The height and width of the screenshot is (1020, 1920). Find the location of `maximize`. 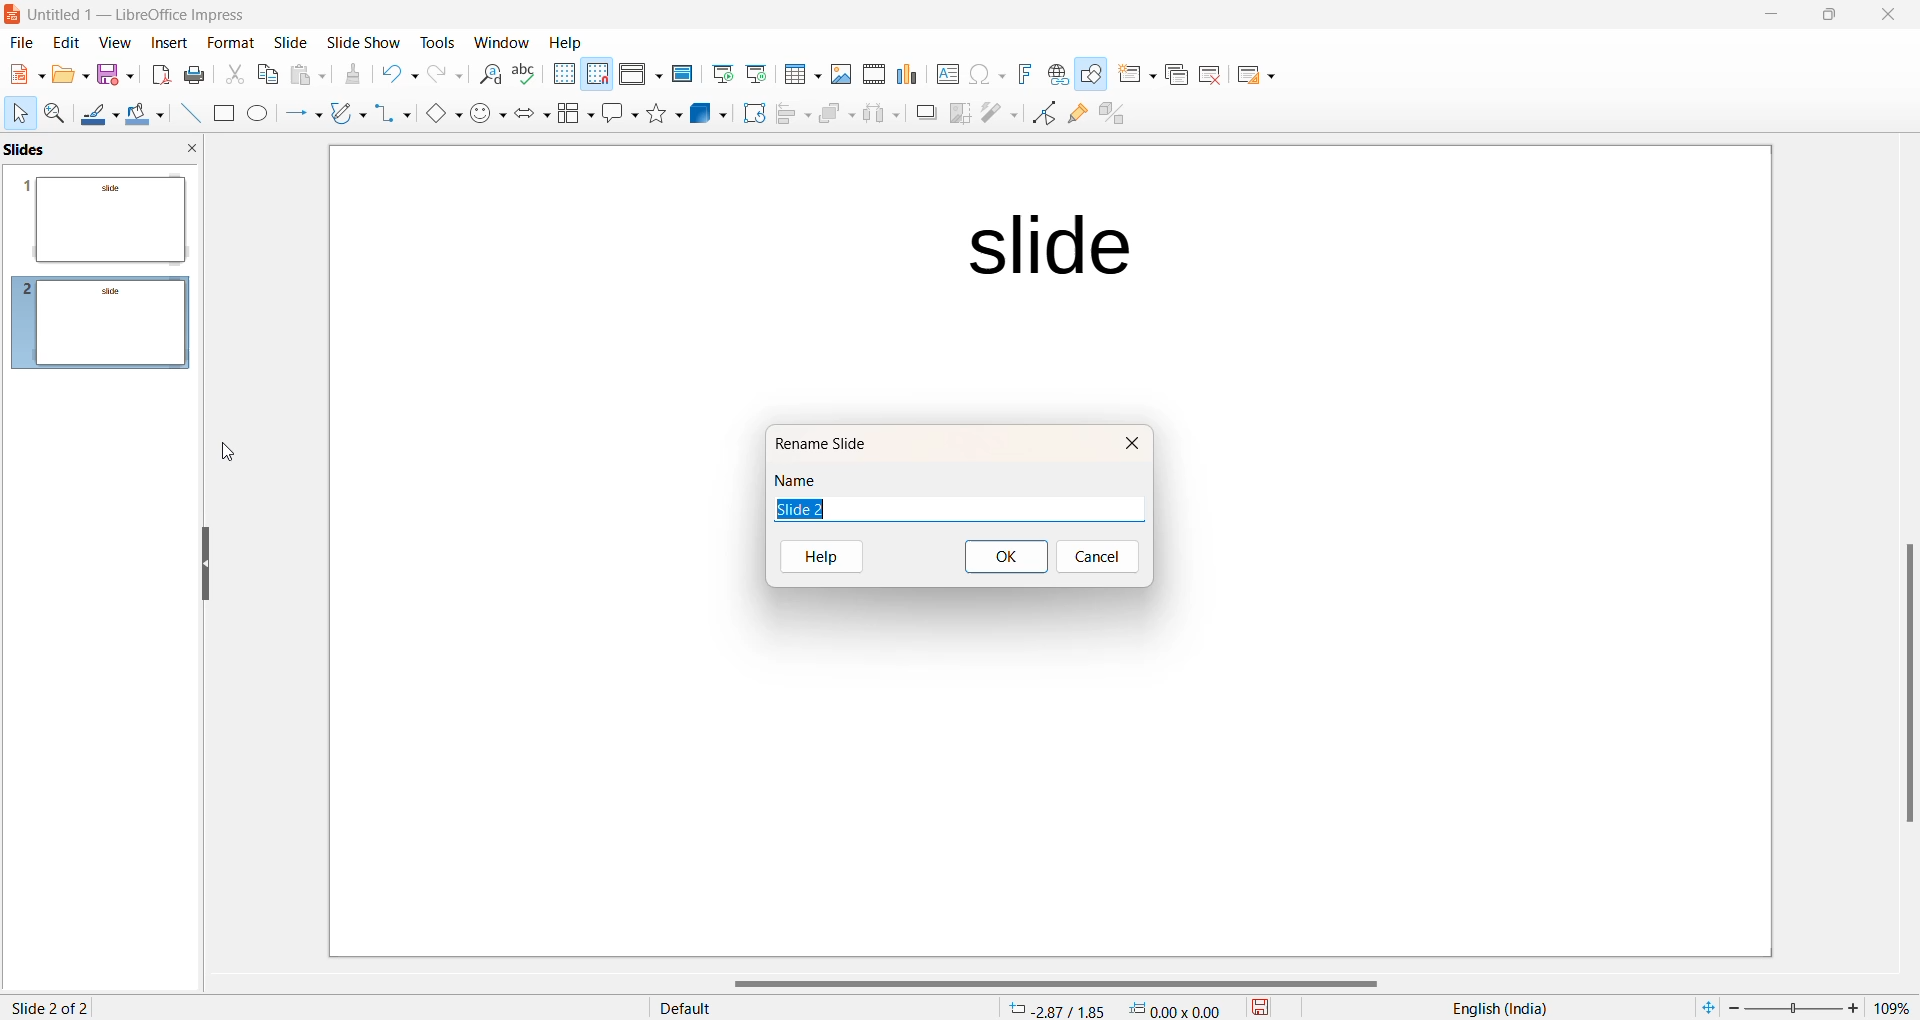

maximize is located at coordinates (1831, 19).